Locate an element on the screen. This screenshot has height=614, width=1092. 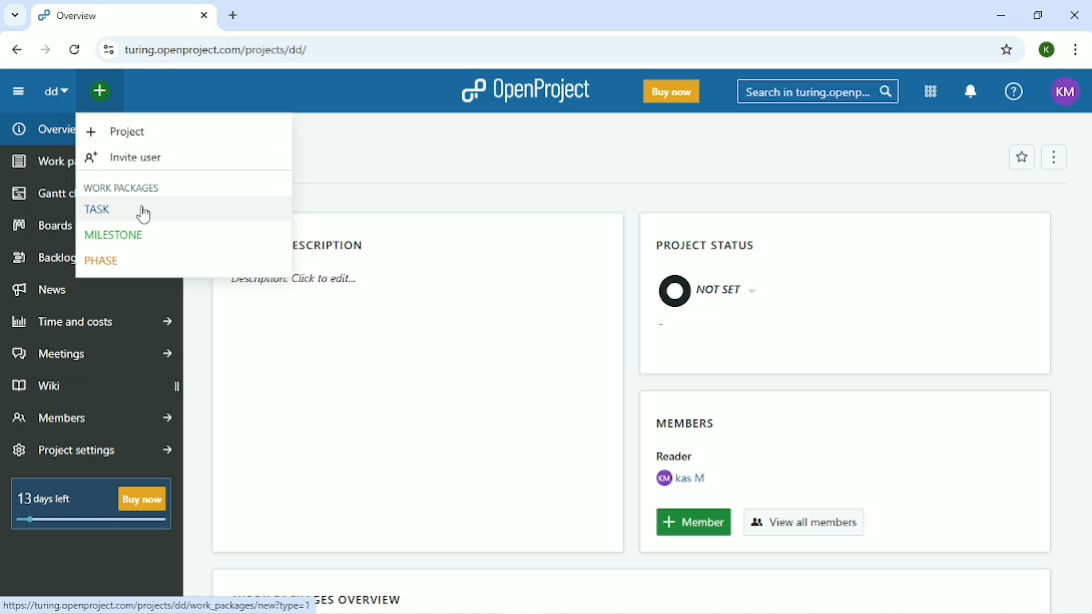
New tab is located at coordinates (234, 15).